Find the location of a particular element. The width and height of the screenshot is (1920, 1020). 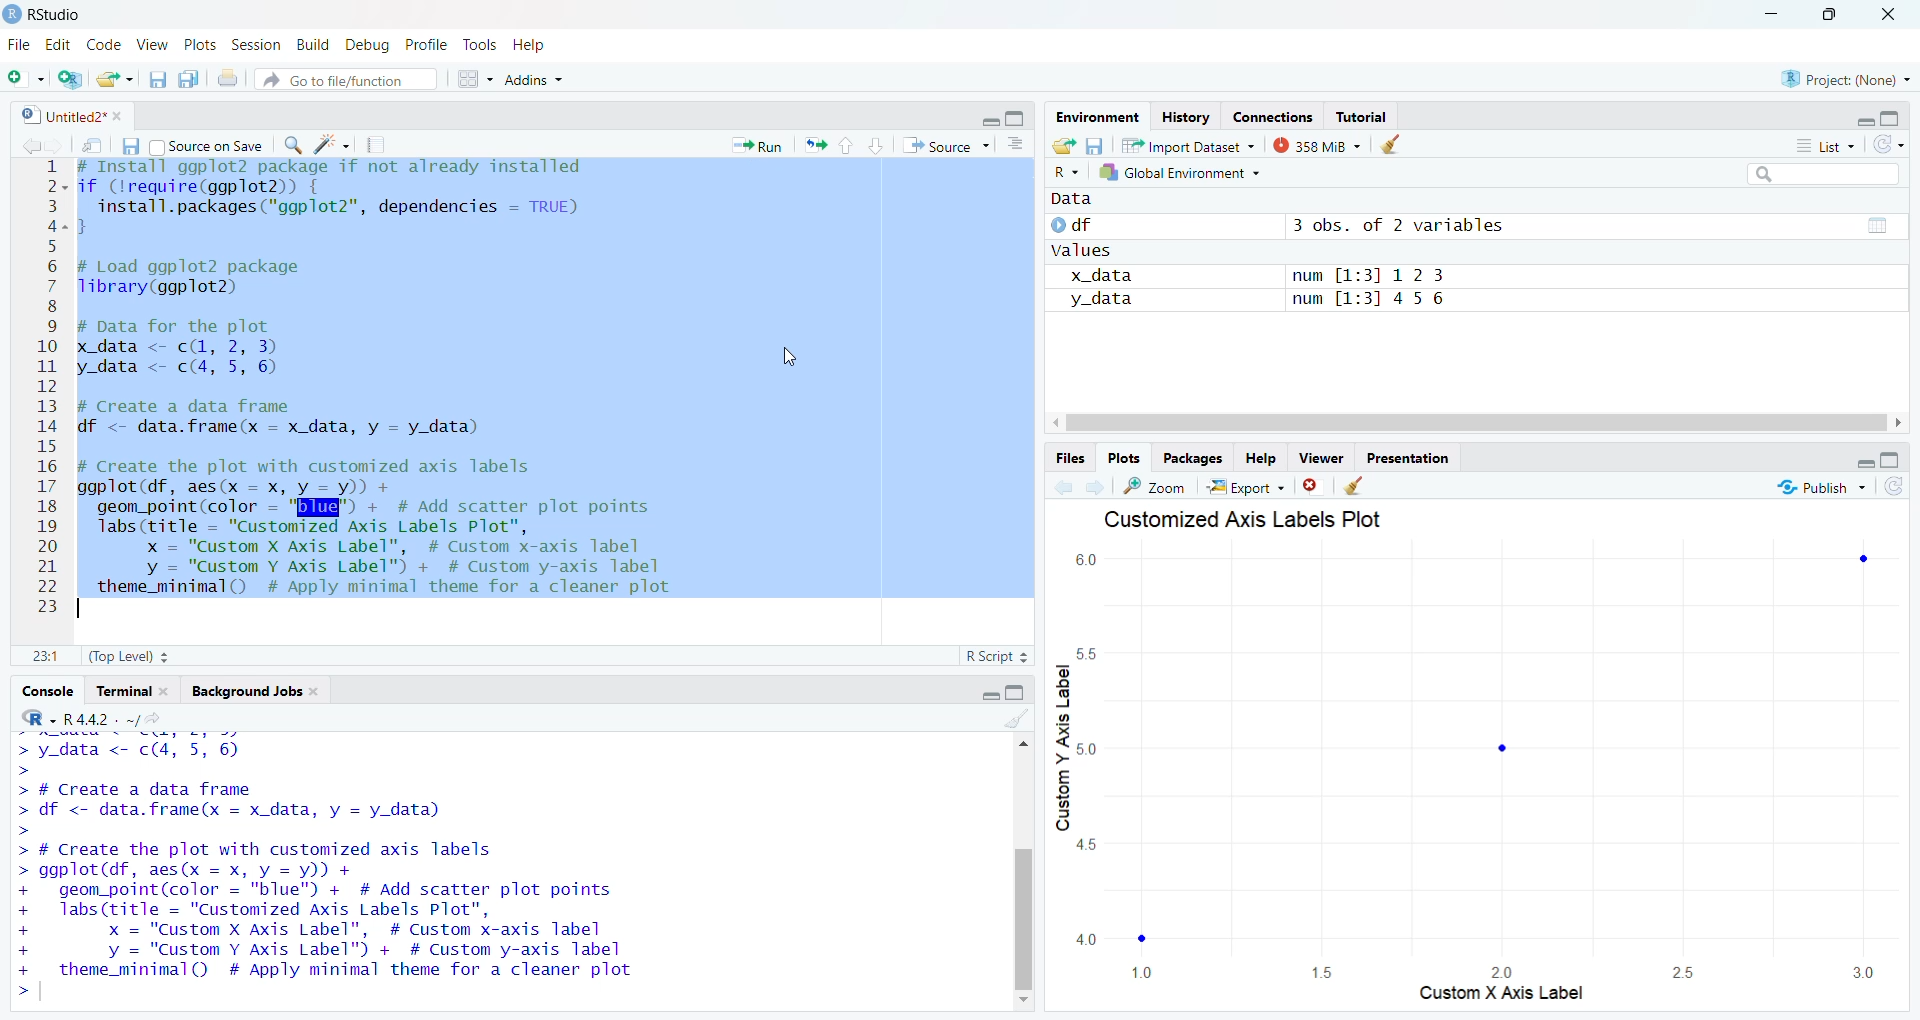

Console is located at coordinates (45, 689).